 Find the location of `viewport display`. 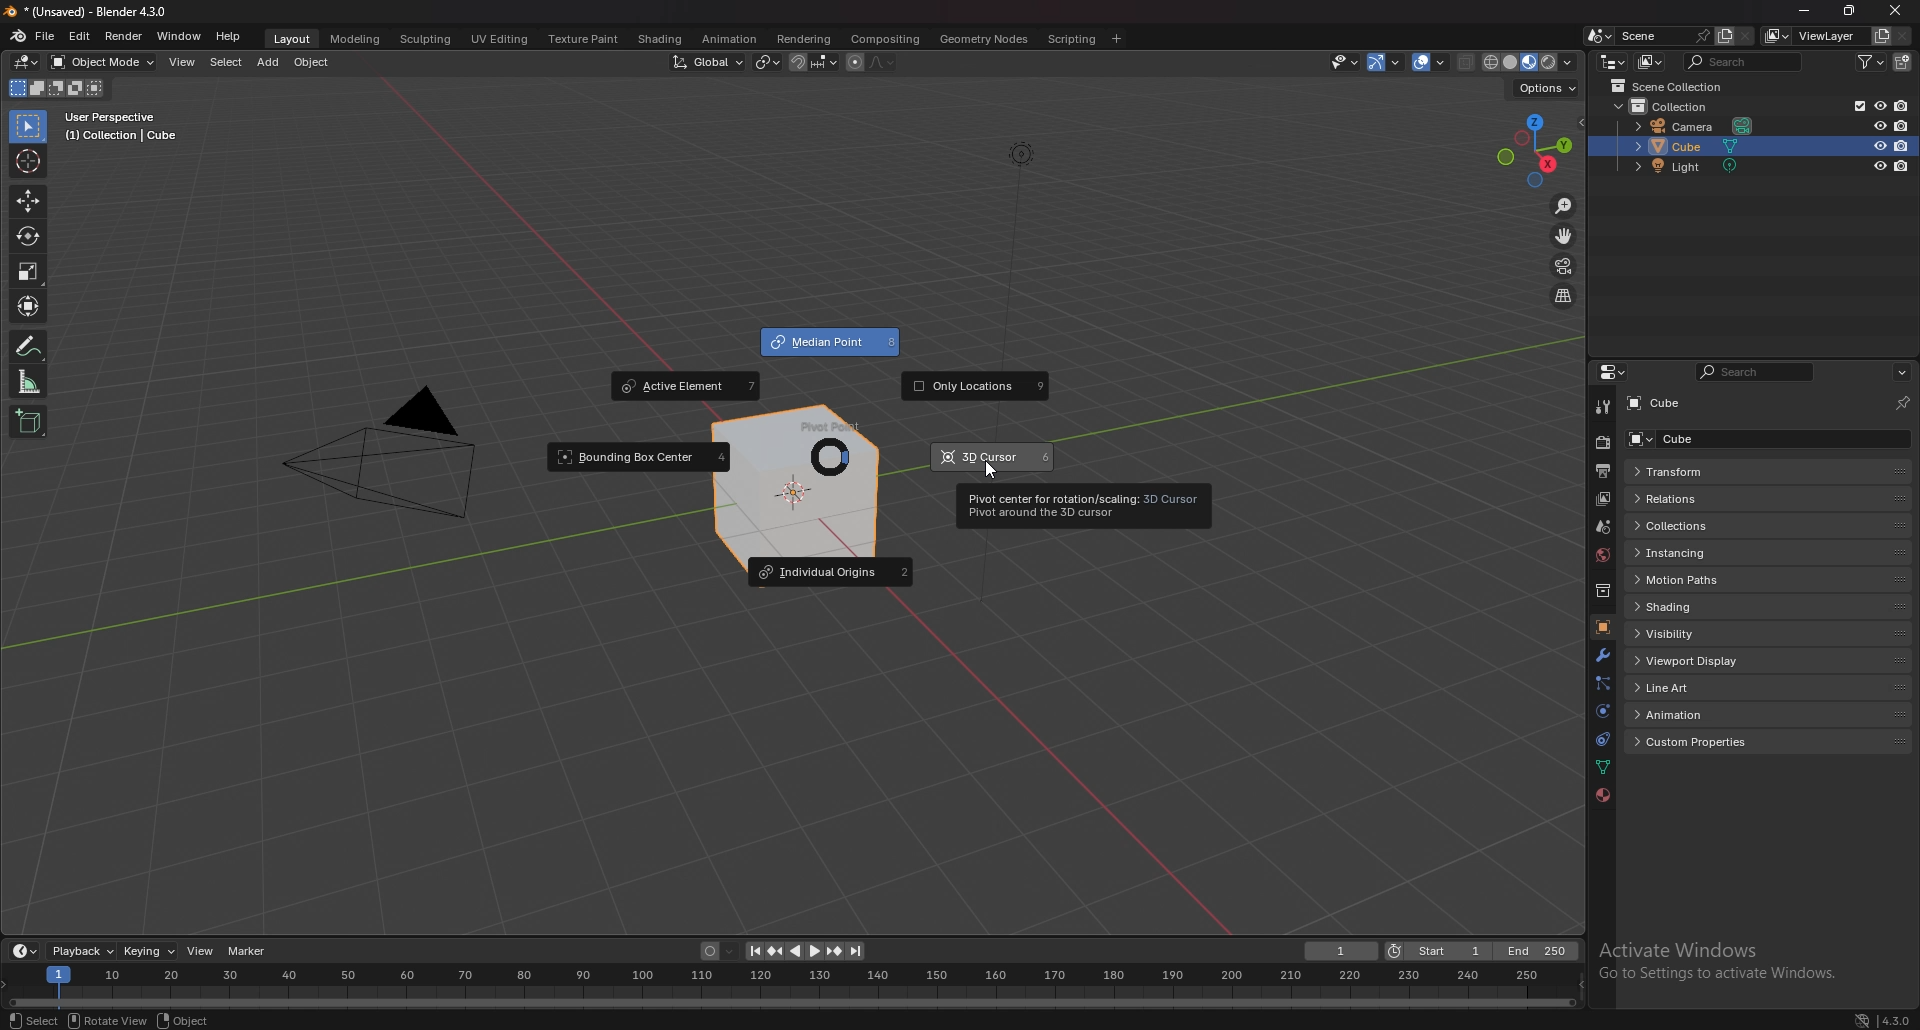

viewport display is located at coordinates (1695, 659).